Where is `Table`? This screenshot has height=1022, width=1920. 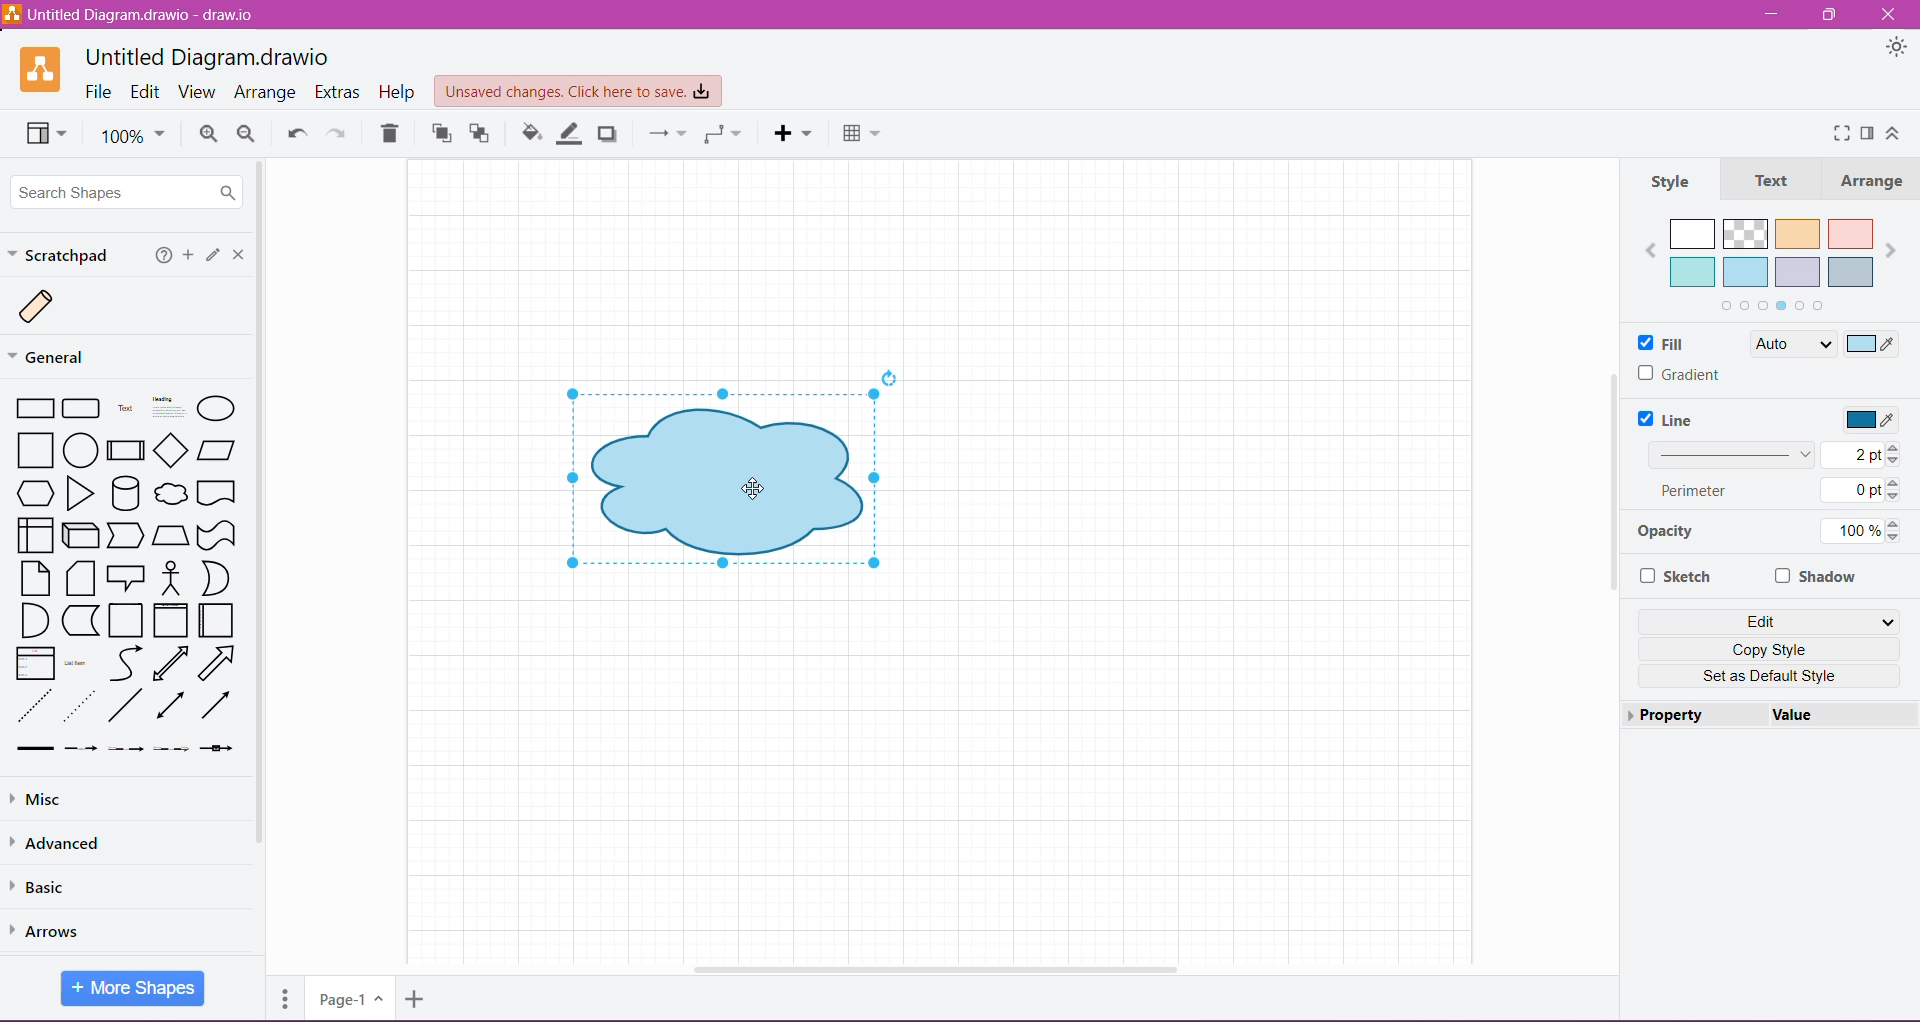
Table is located at coordinates (861, 134).